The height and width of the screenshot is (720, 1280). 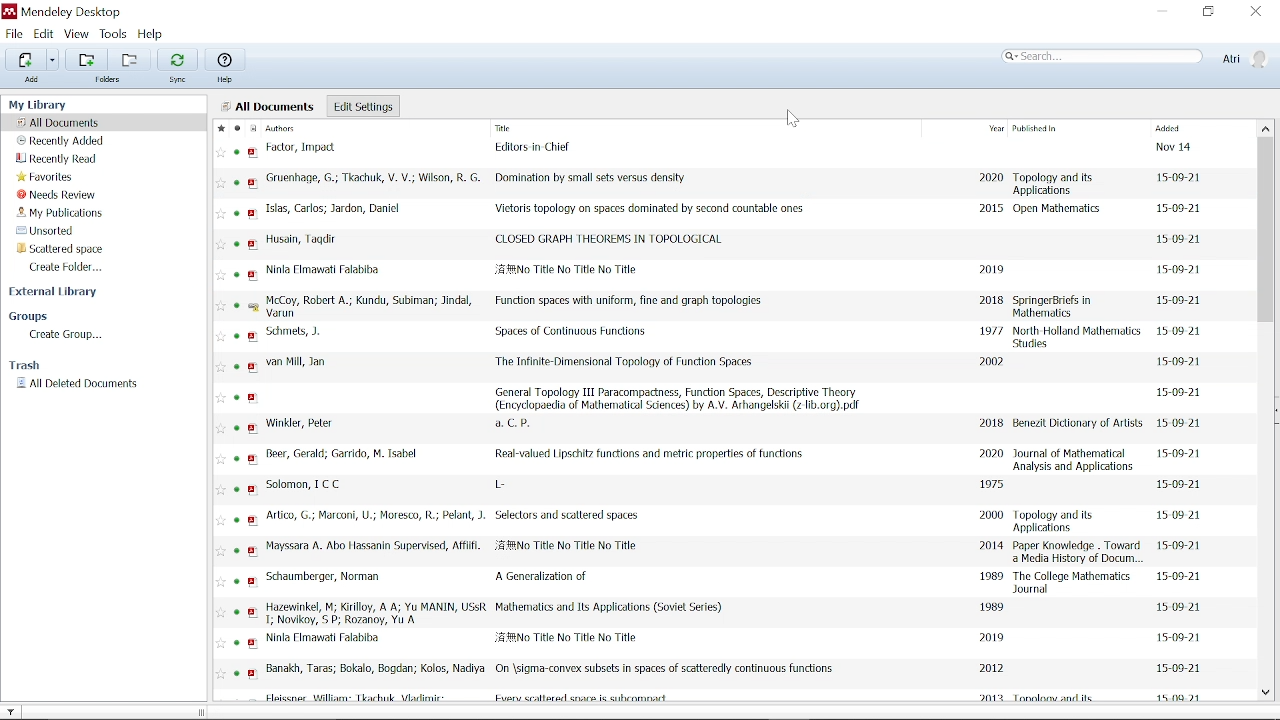 I want to click on Edit settings, so click(x=363, y=106).